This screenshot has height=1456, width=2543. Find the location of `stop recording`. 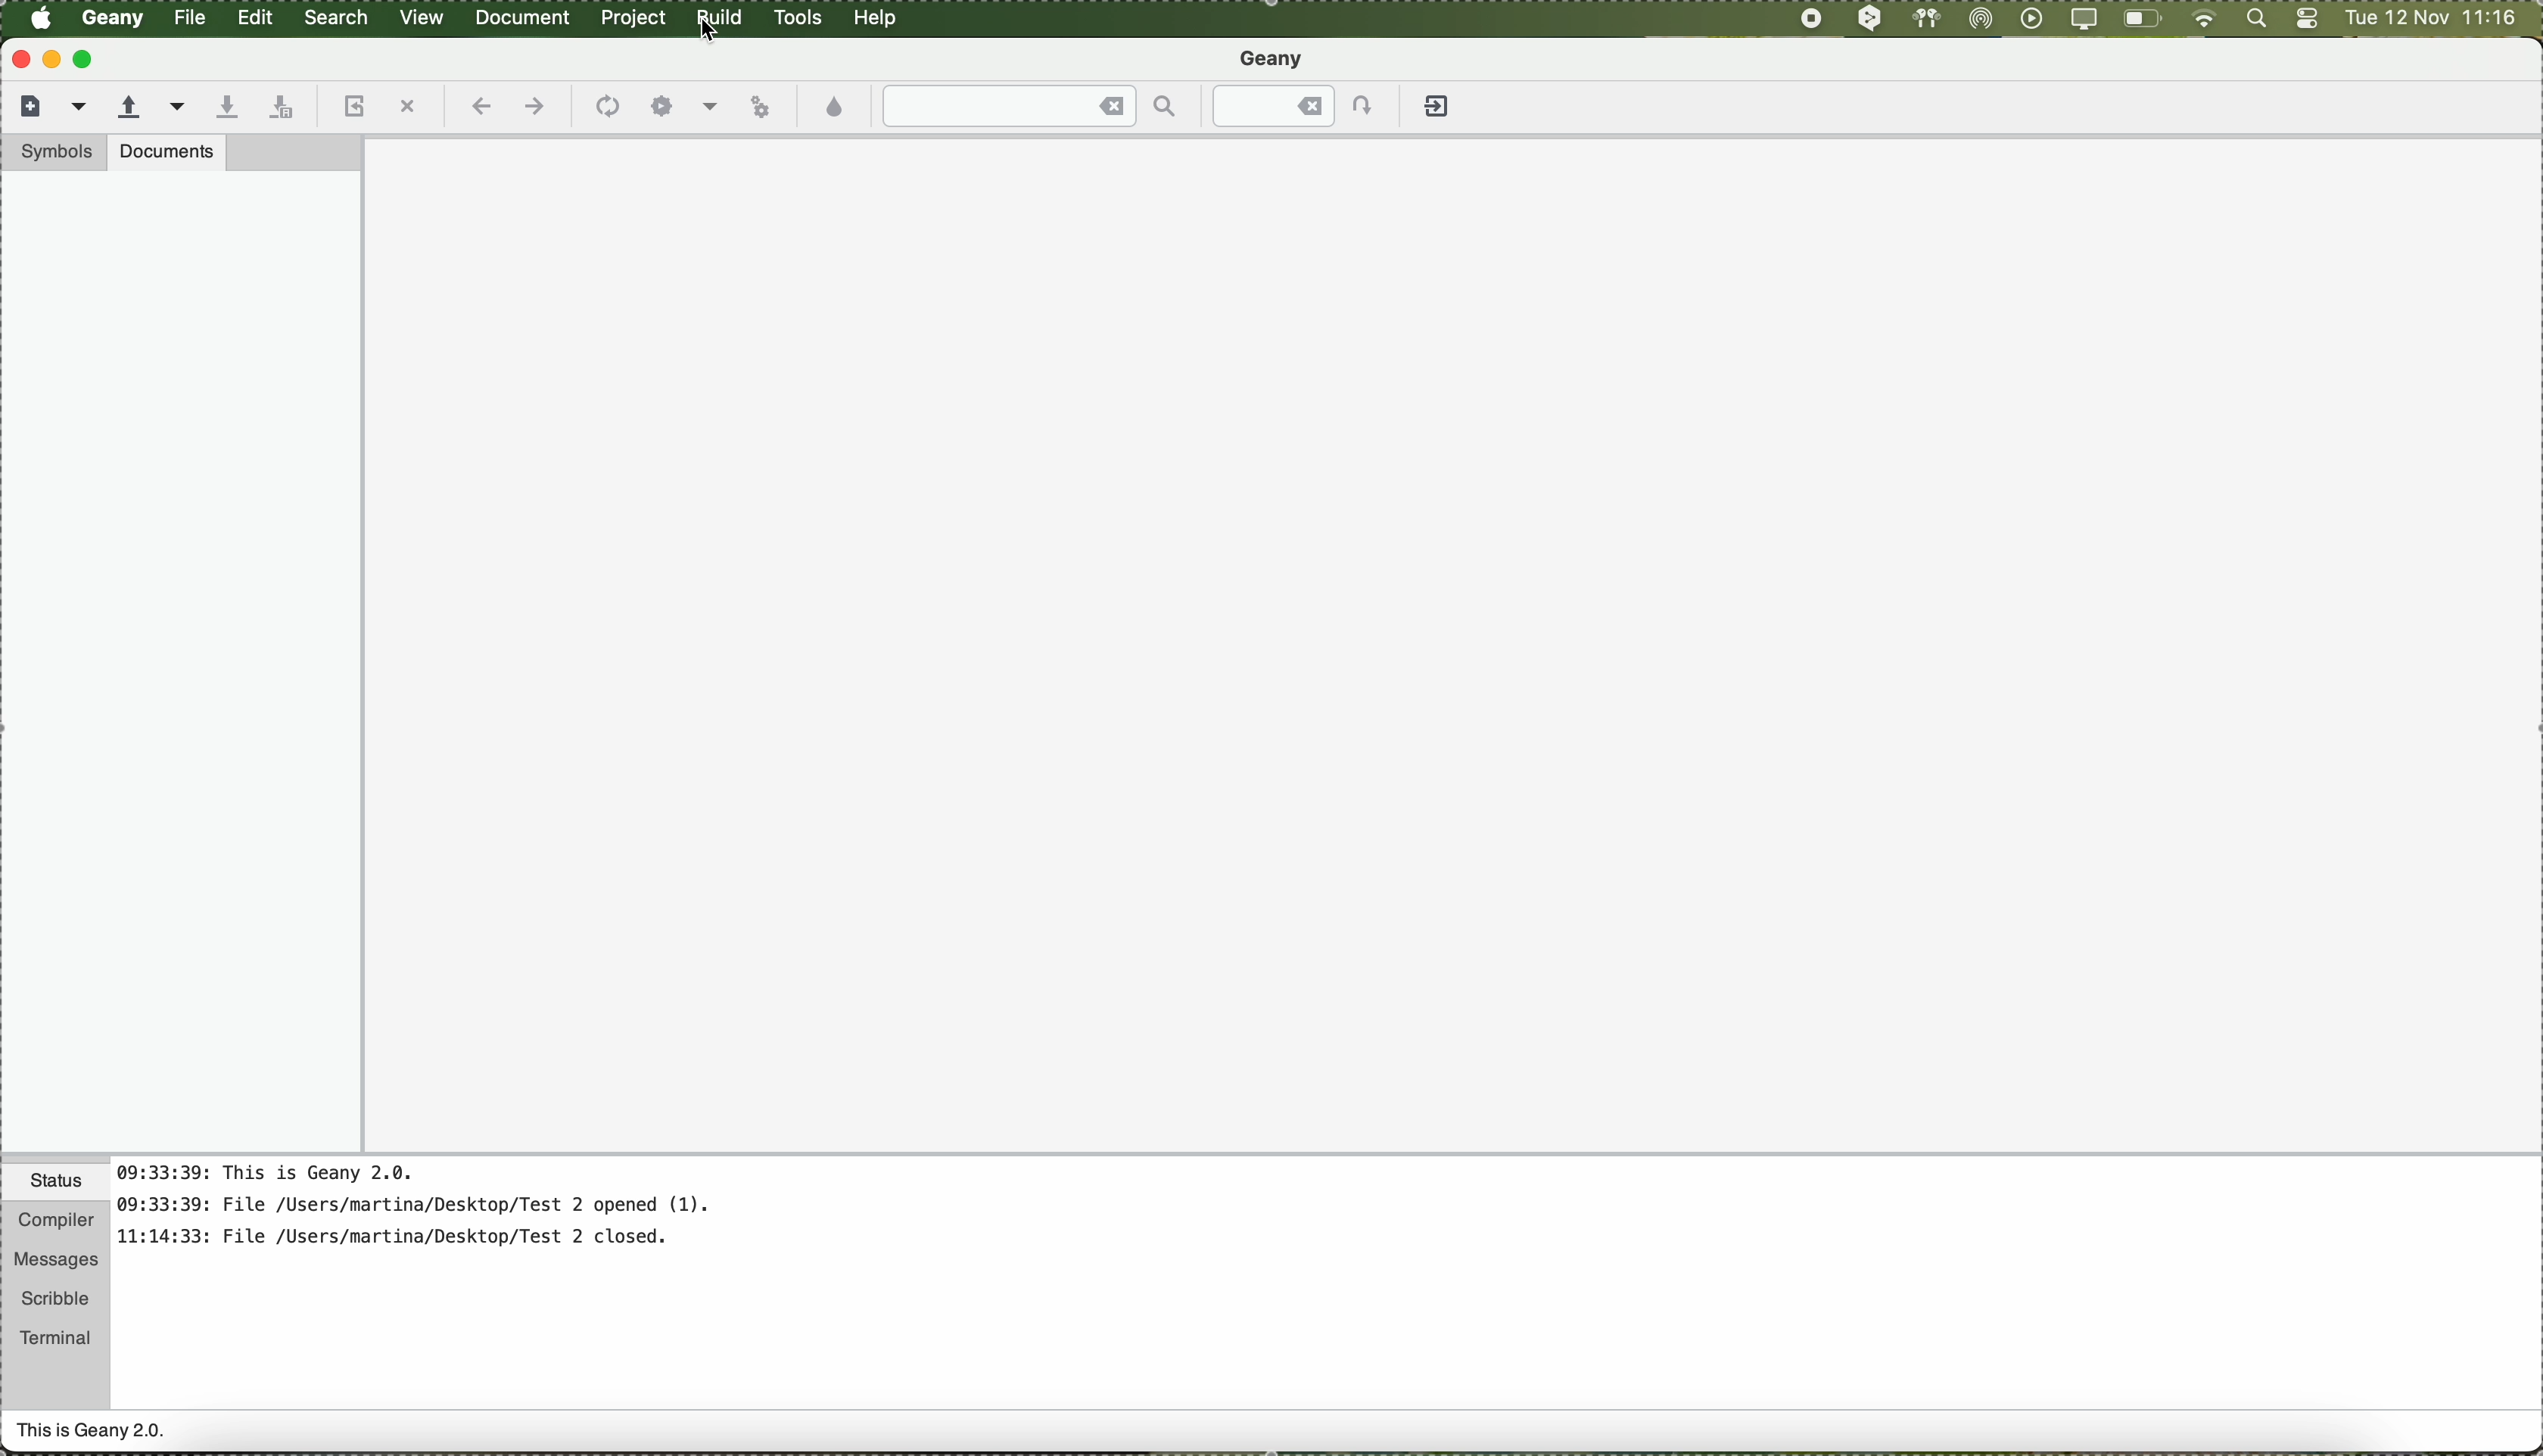

stop recording is located at coordinates (1809, 18).